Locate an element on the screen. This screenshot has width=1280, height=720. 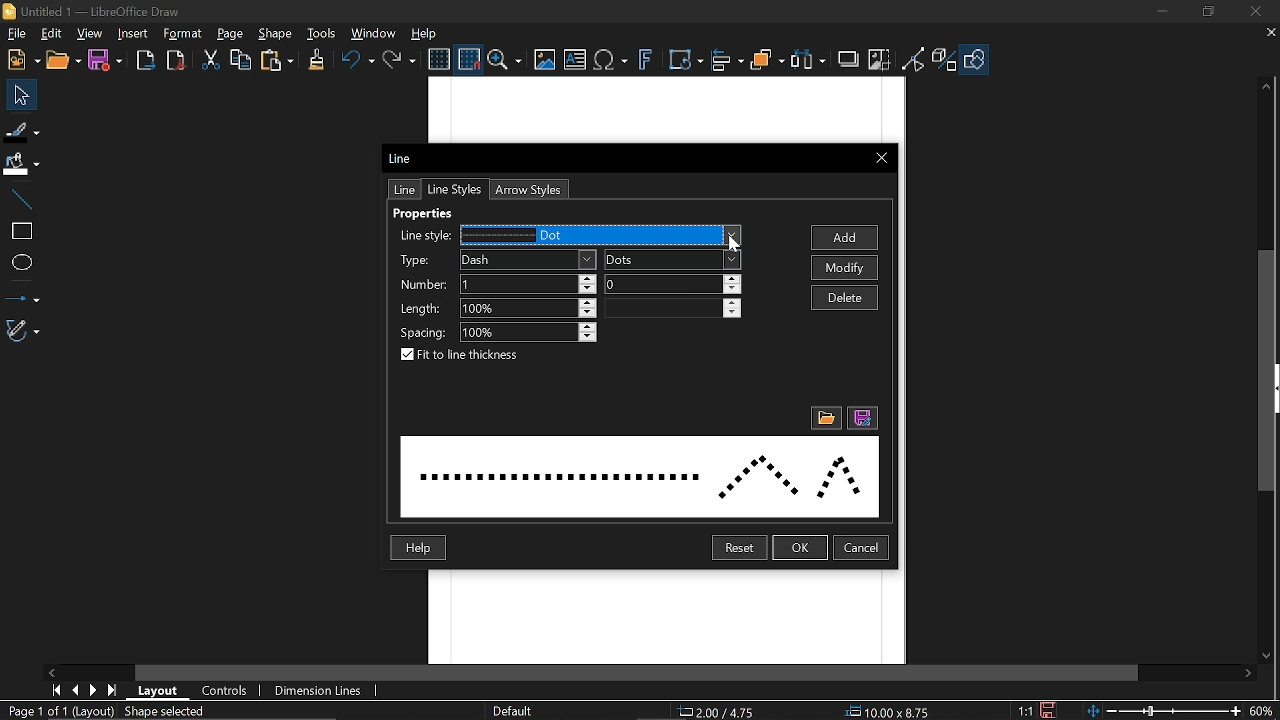
Line styles is located at coordinates (454, 189).